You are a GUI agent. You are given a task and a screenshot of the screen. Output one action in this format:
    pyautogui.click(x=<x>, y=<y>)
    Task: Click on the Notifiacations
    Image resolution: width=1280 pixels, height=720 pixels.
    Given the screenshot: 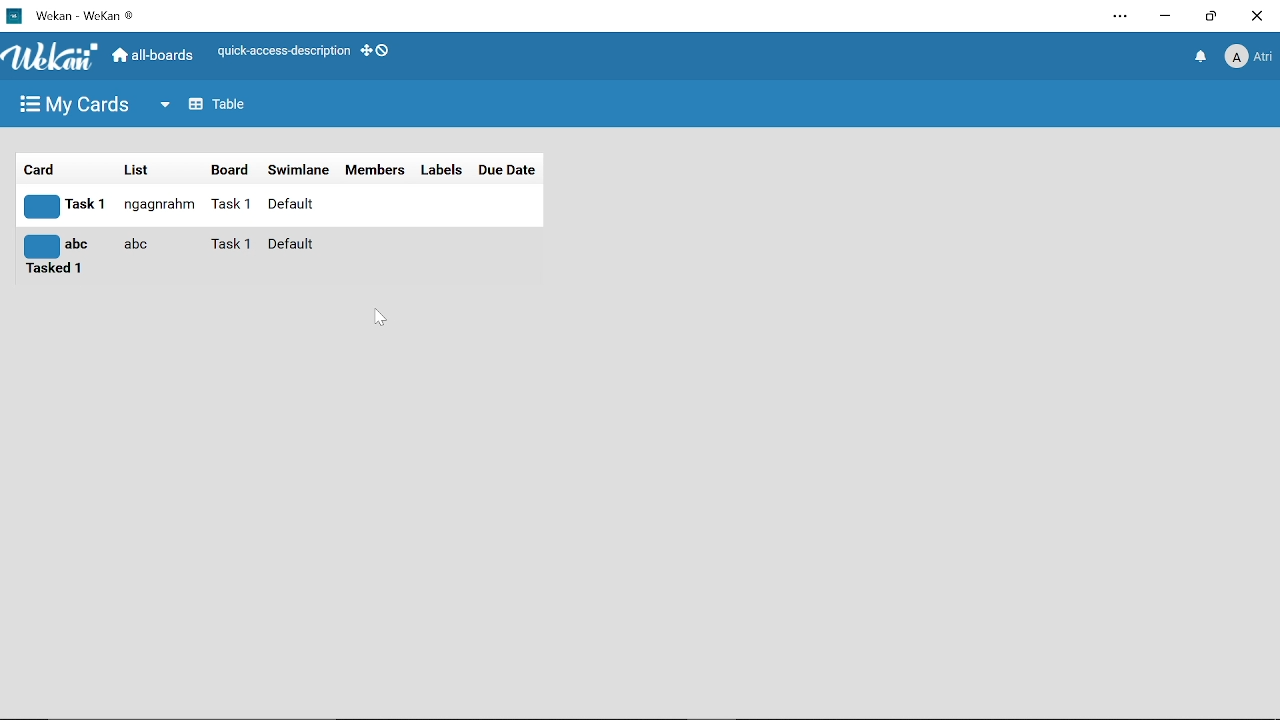 What is the action you would take?
    pyautogui.click(x=1202, y=61)
    